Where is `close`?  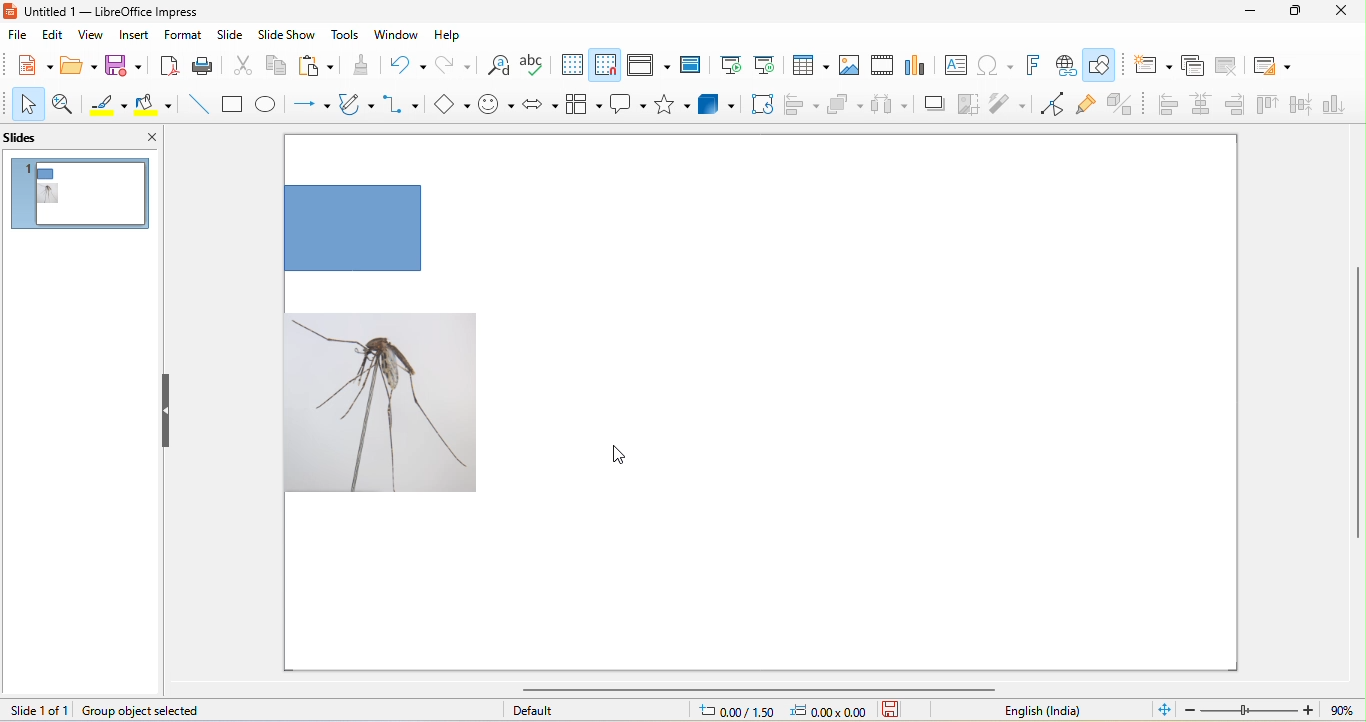
close is located at coordinates (139, 137).